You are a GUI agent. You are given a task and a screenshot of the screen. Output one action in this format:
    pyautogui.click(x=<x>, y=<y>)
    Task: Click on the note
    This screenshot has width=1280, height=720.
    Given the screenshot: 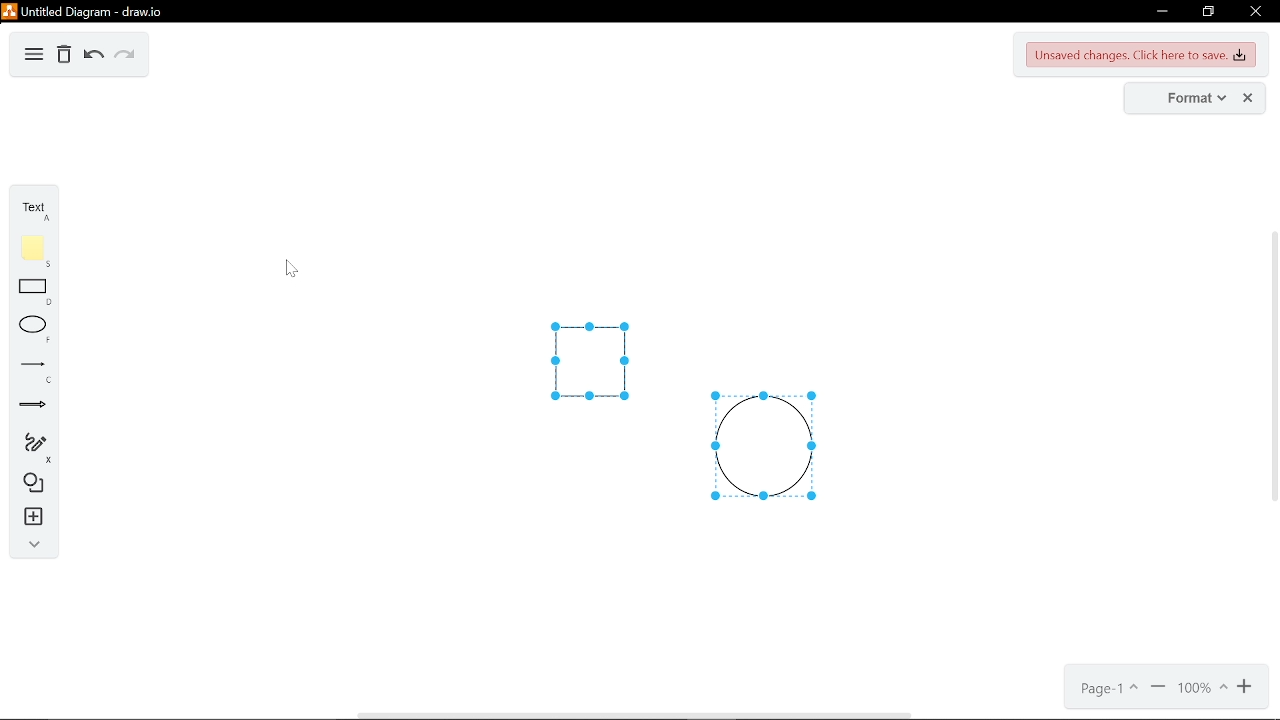 What is the action you would take?
    pyautogui.click(x=31, y=252)
    